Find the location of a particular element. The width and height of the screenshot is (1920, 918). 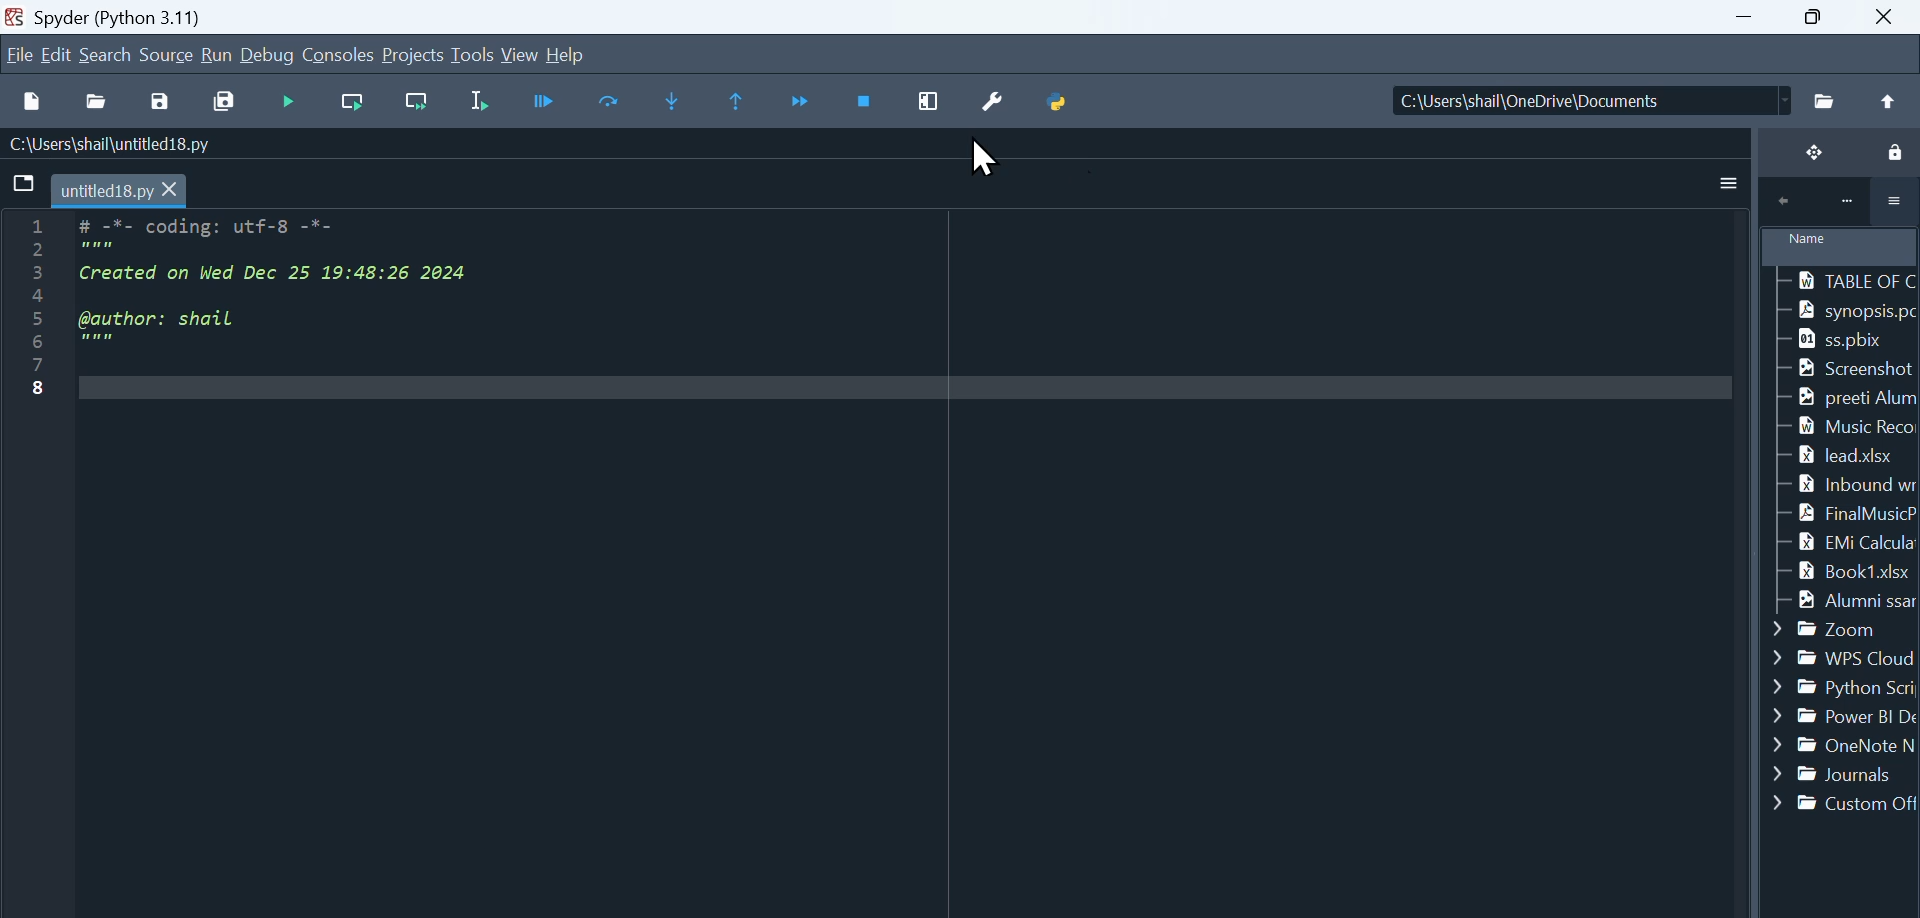

open parent directory is located at coordinates (1891, 102).